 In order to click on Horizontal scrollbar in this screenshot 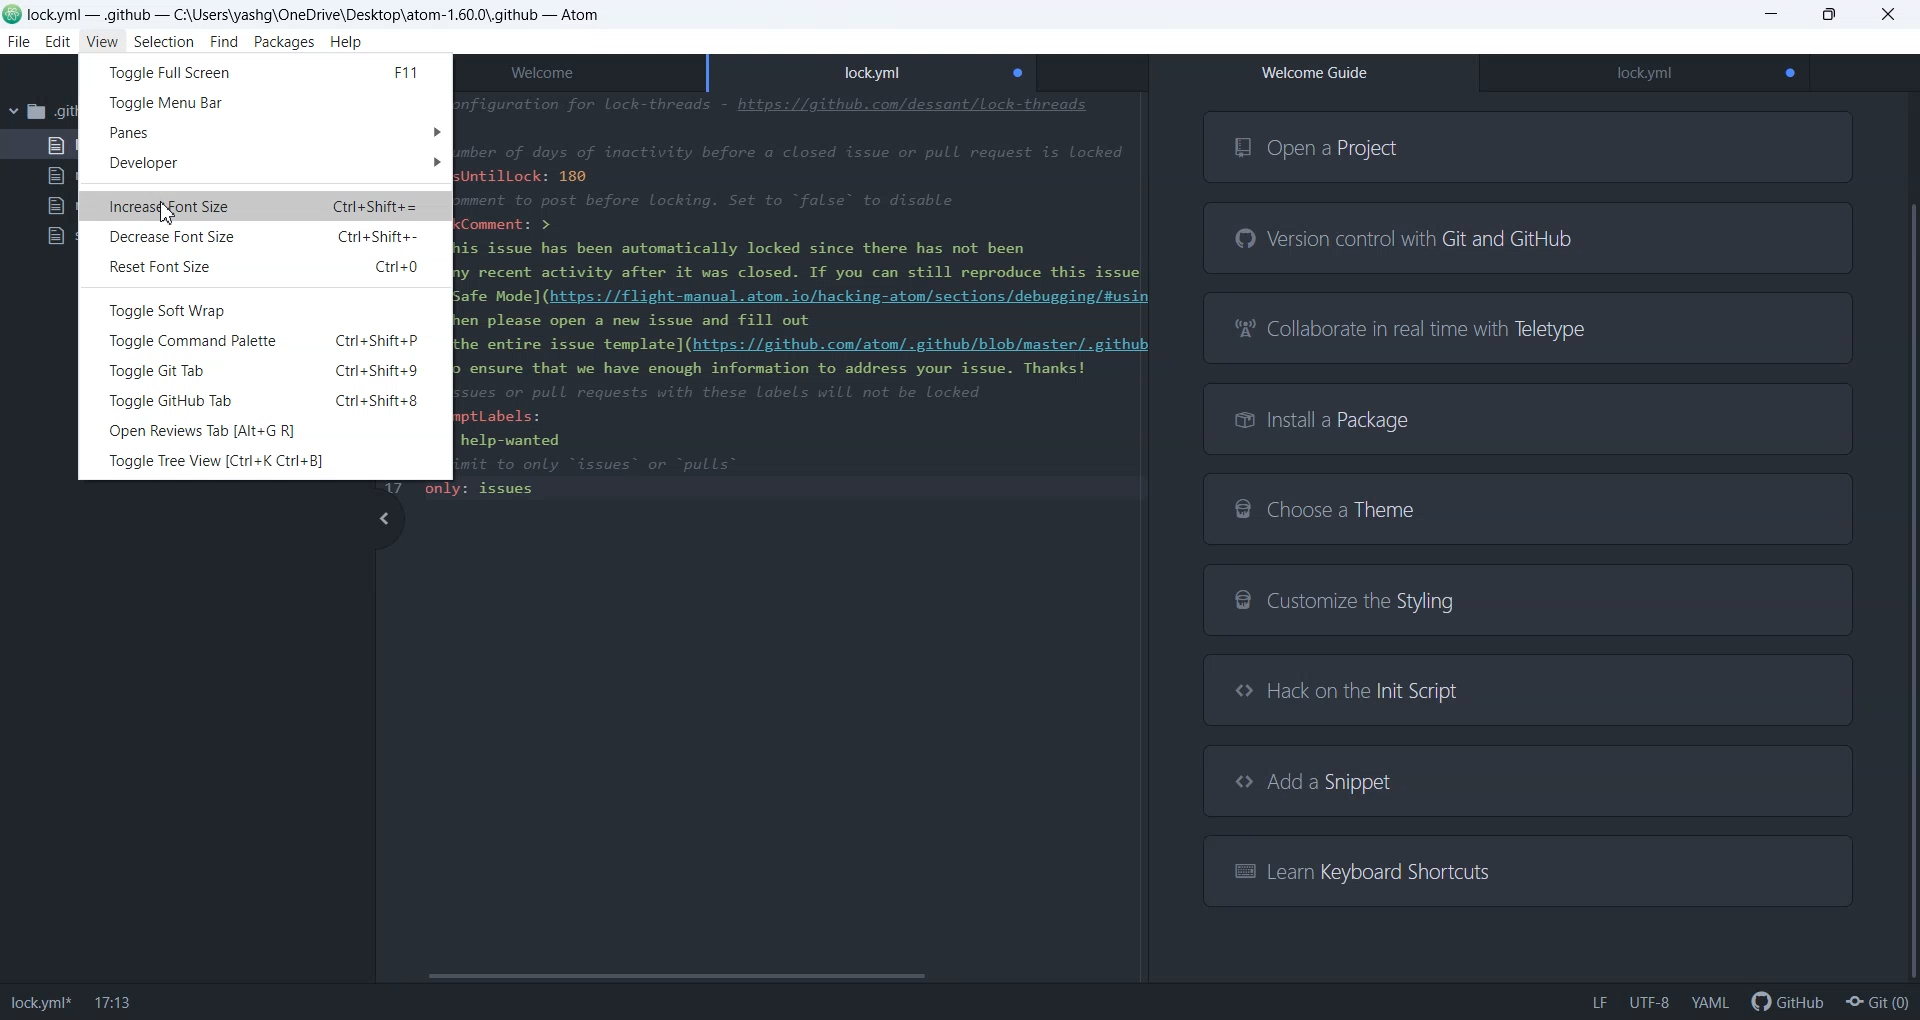, I will do `click(757, 976)`.